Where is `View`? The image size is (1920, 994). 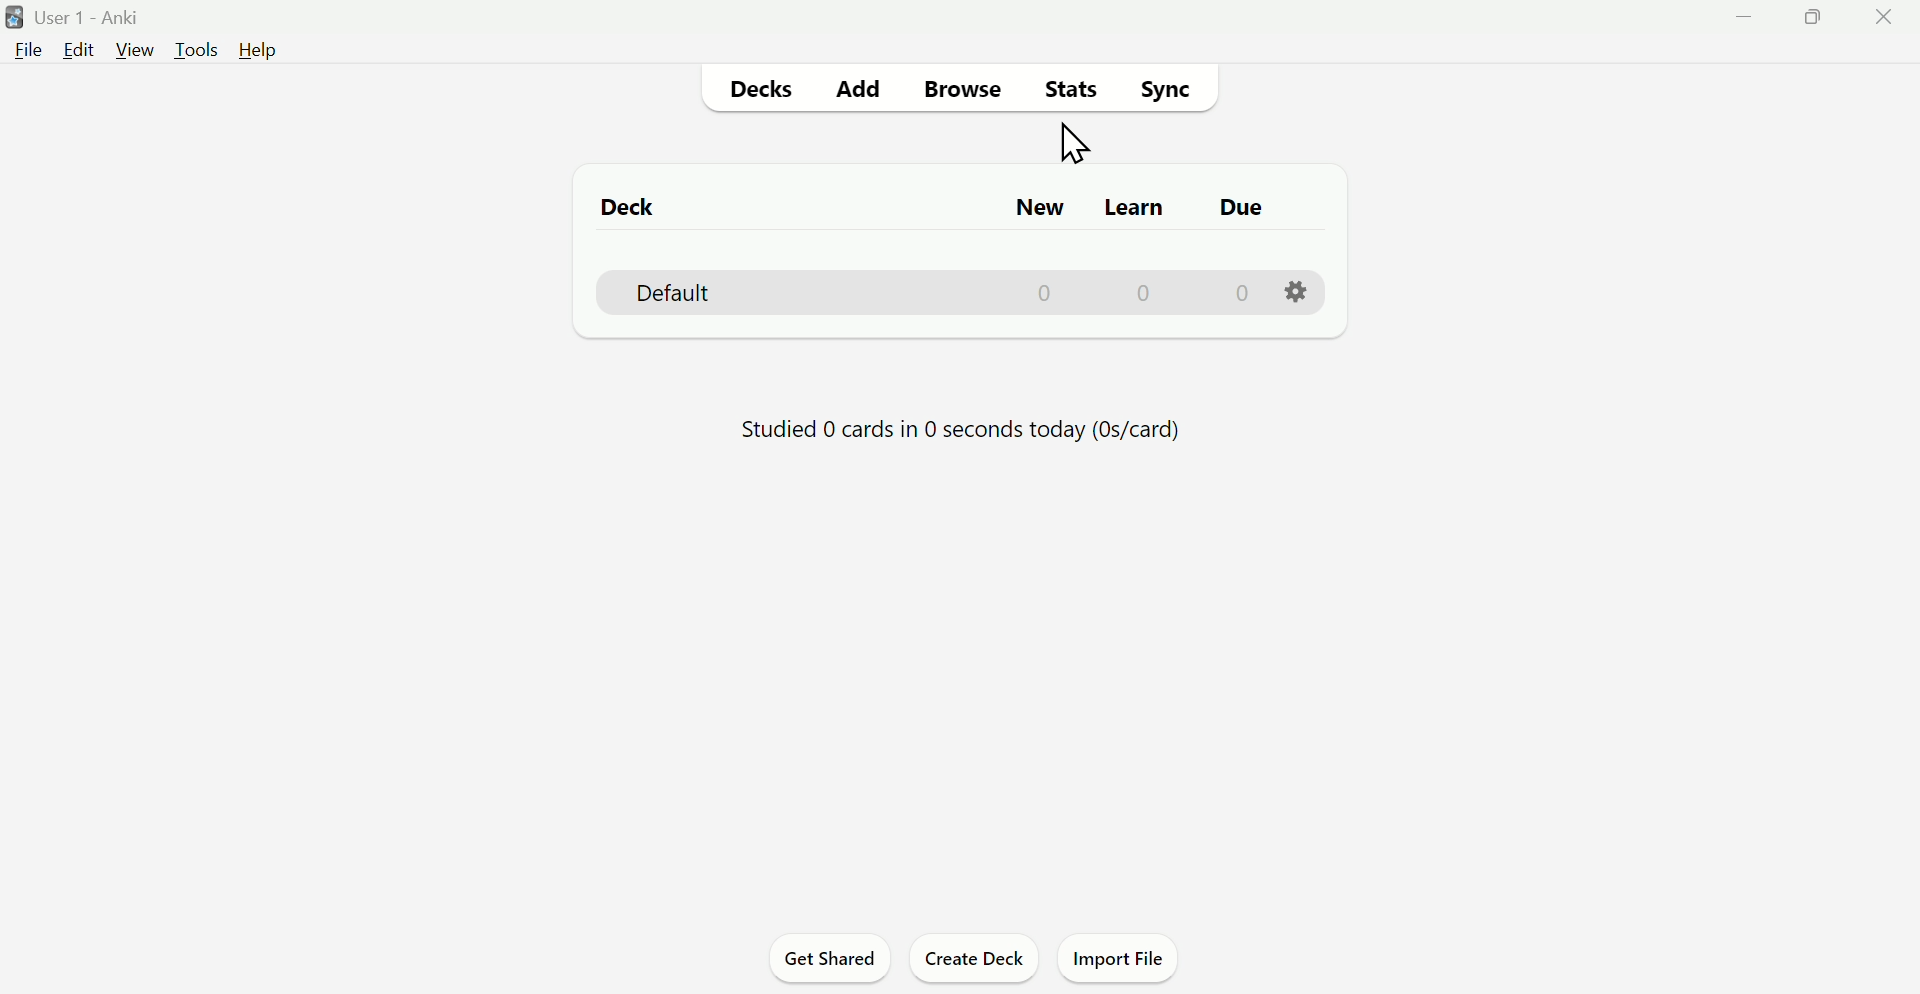
View is located at coordinates (135, 49).